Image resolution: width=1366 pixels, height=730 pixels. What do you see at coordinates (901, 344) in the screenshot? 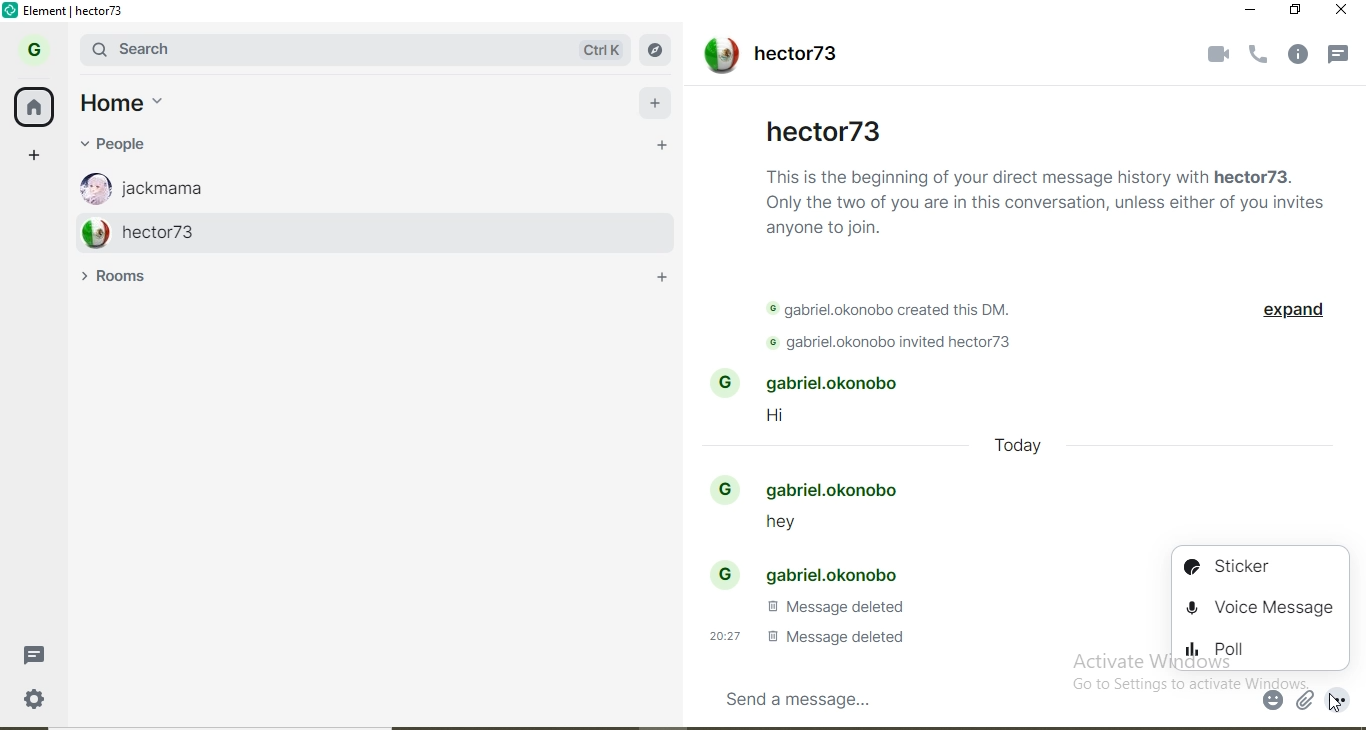
I see `text 3` at bounding box center [901, 344].